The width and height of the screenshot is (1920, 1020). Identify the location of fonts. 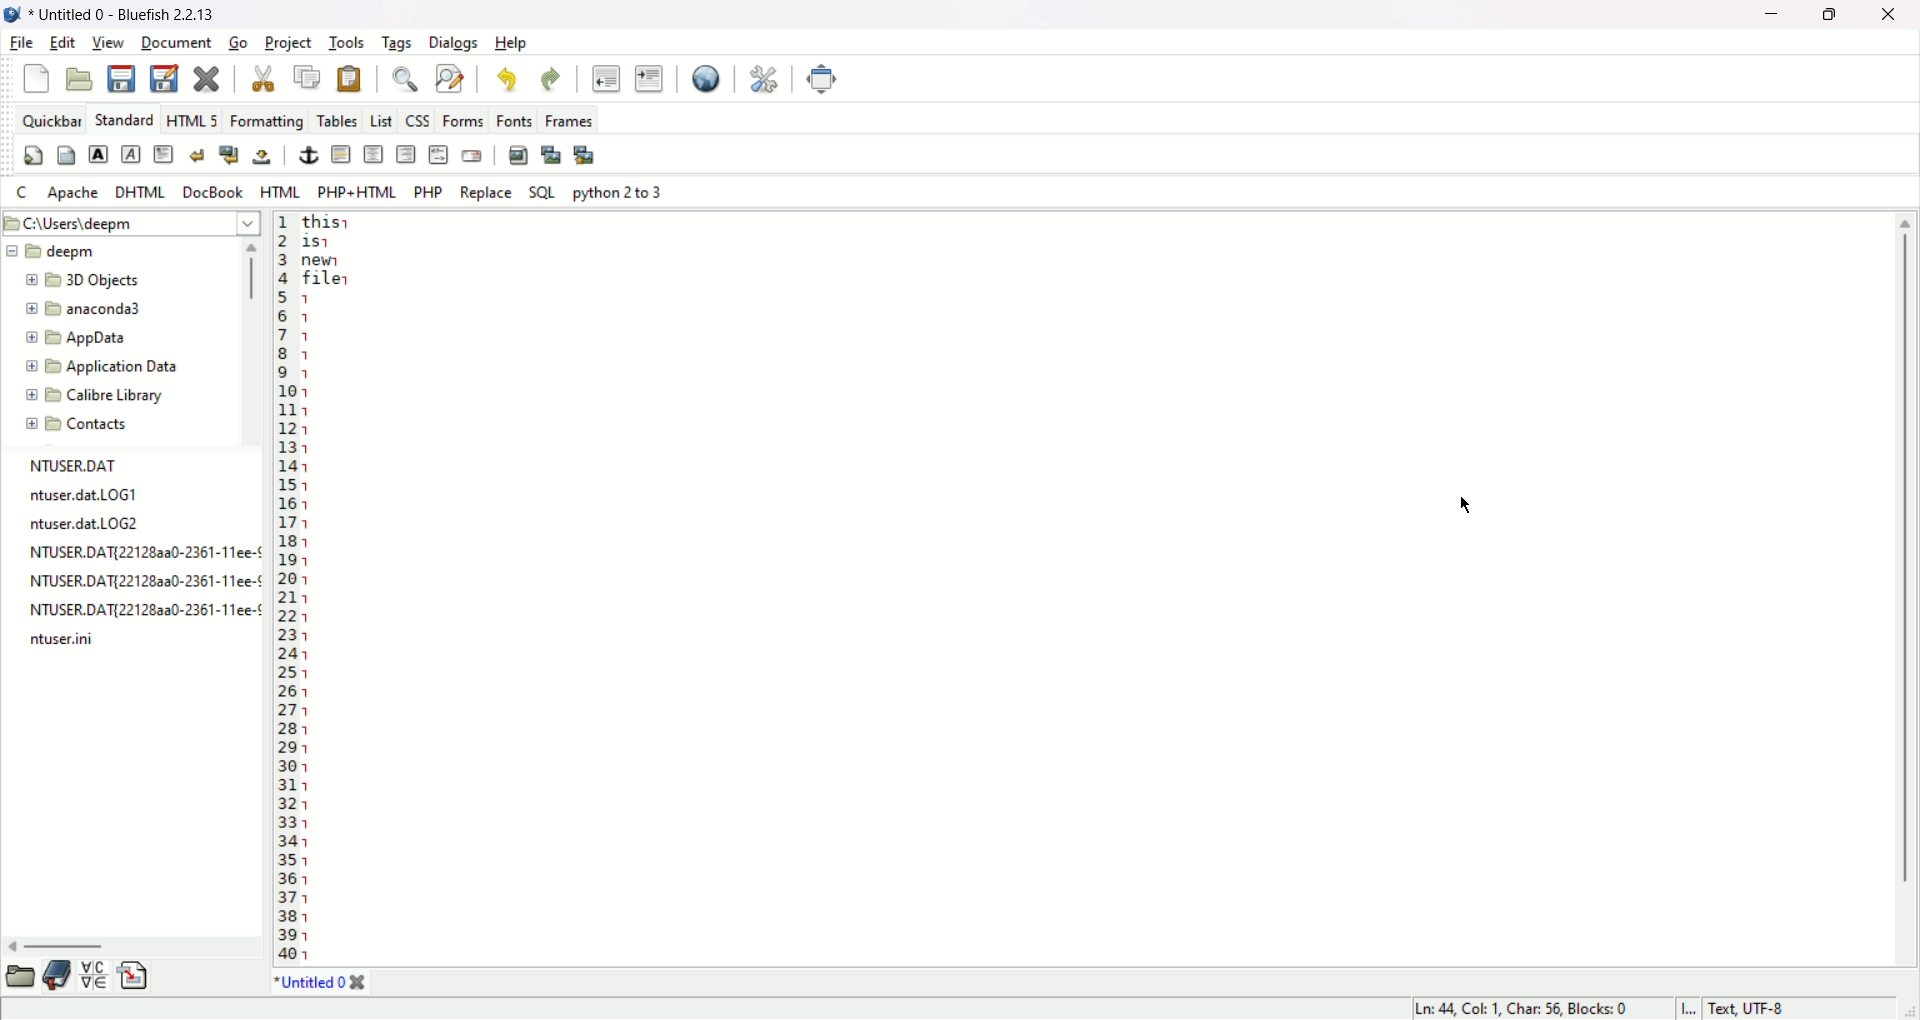
(514, 119).